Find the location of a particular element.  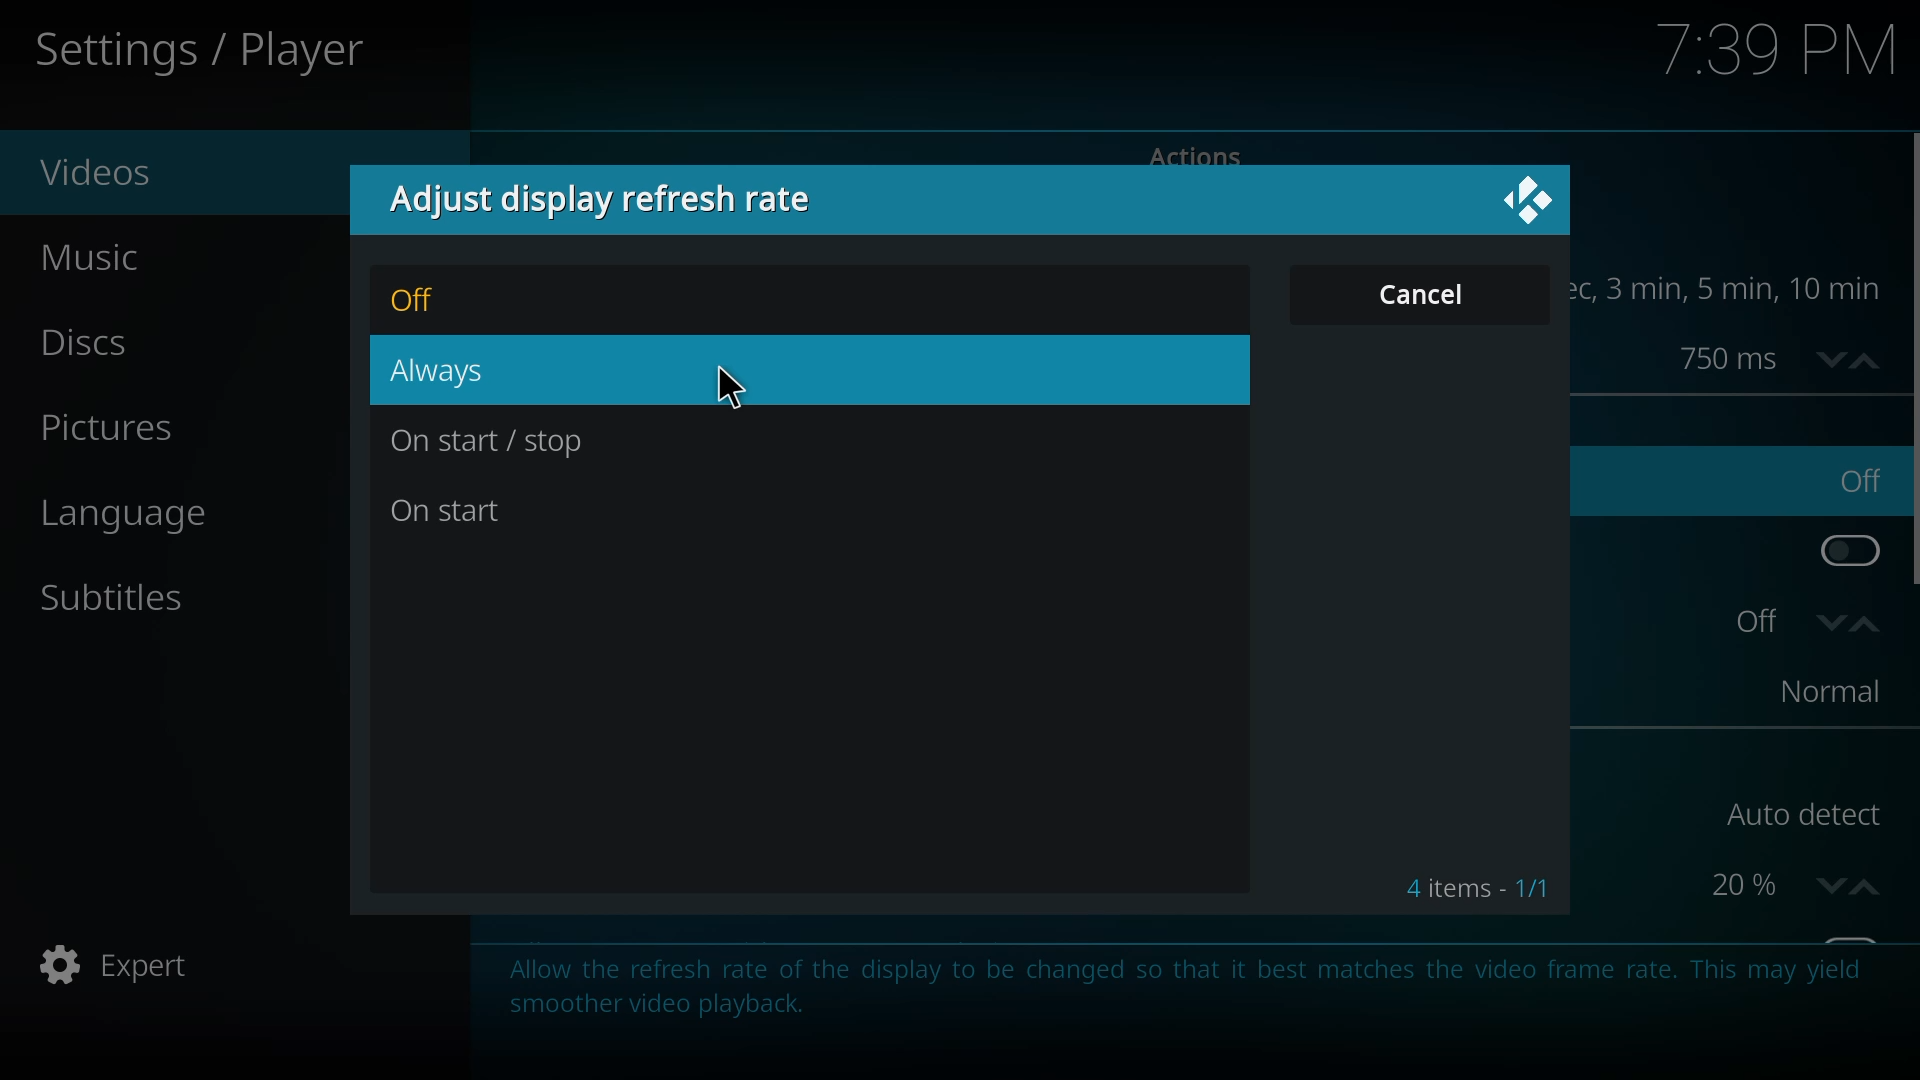

videos is located at coordinates (110, 172).